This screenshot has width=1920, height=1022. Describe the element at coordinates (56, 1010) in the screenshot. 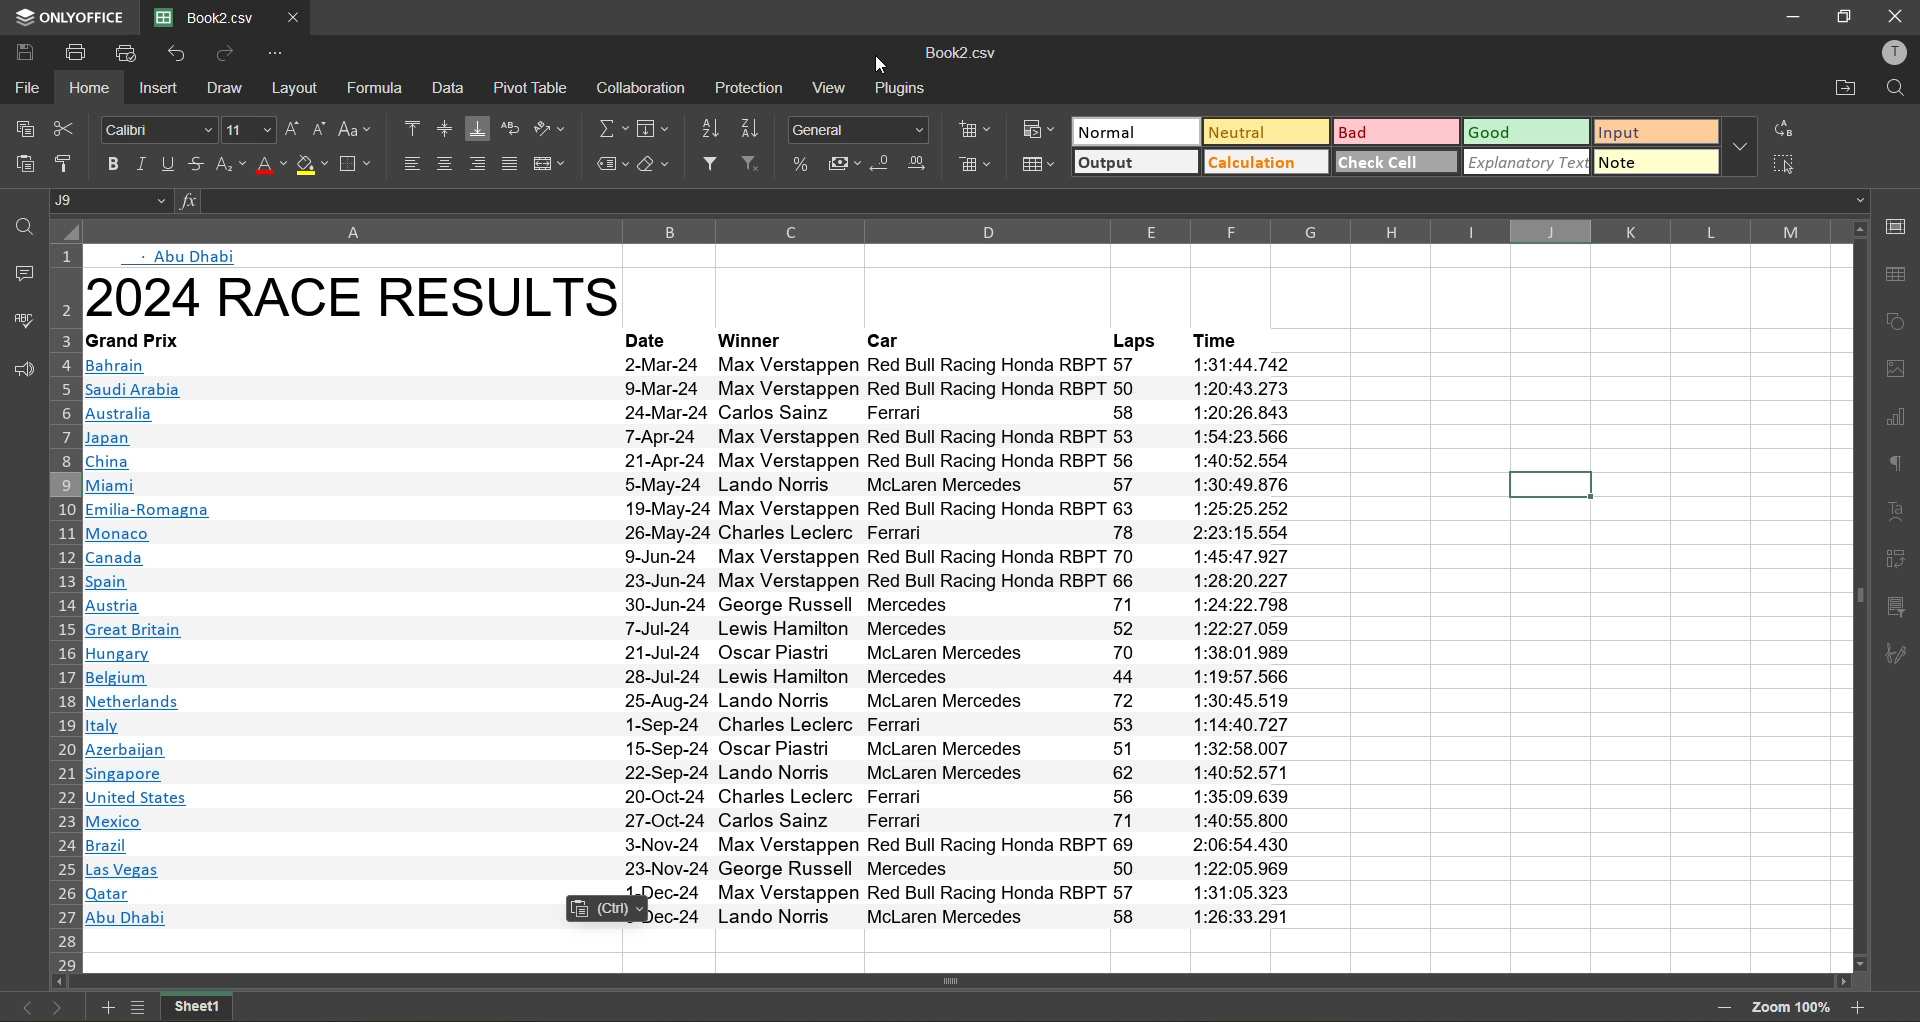

I see `next` at that location.